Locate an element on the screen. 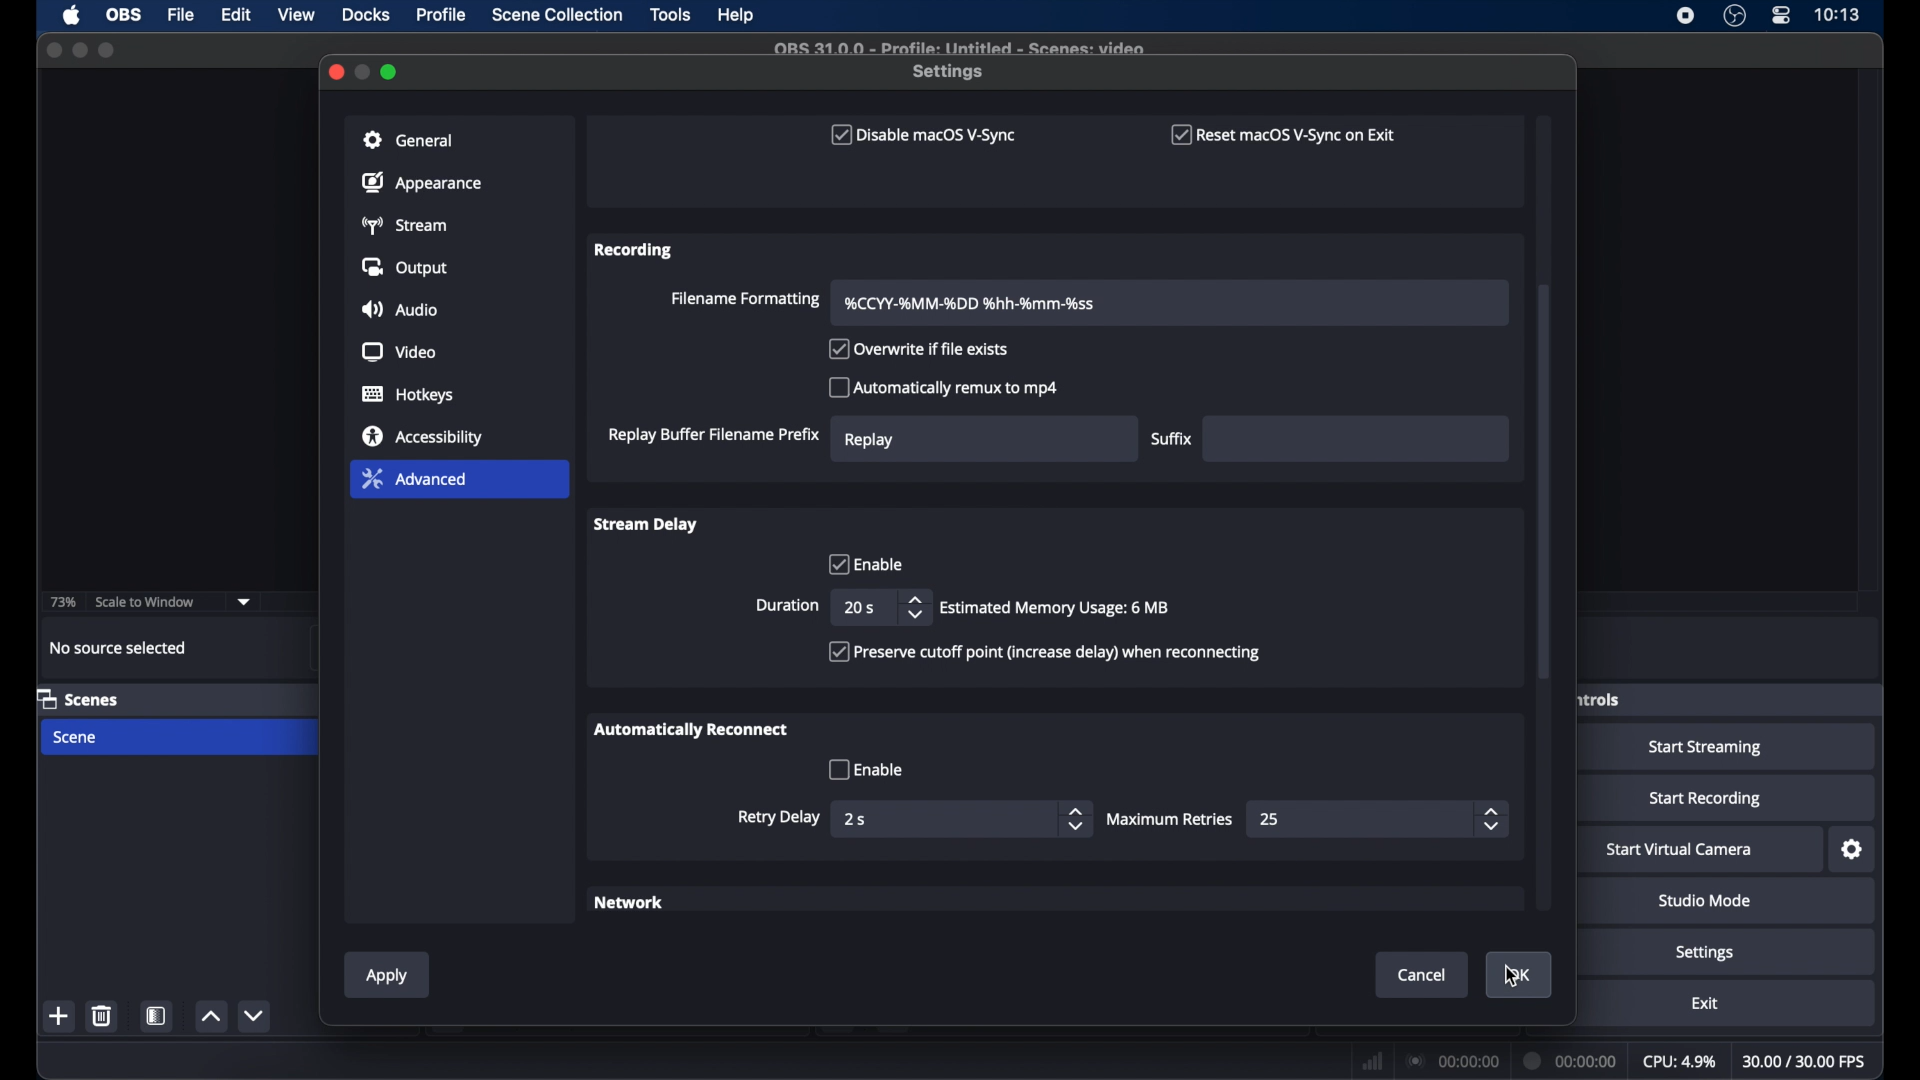  suffix is located at coordinates (1172, 439).